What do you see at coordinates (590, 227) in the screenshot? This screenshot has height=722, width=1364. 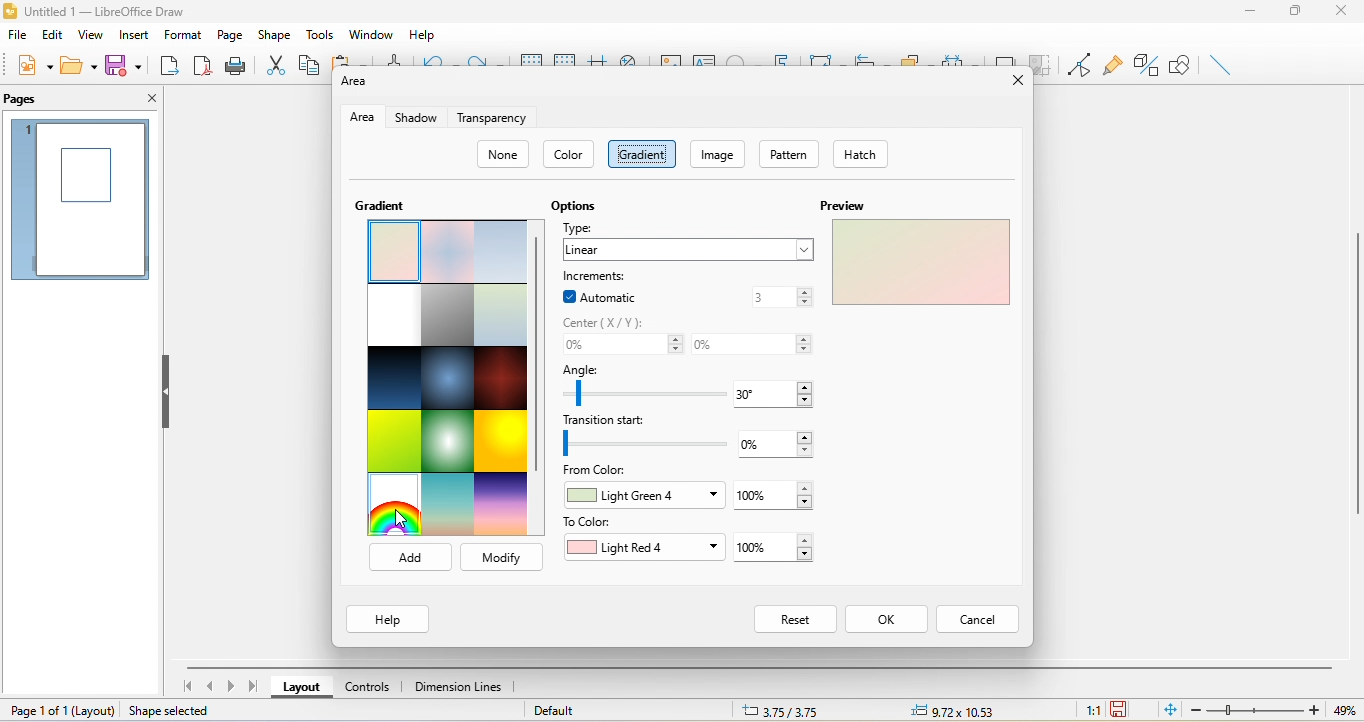 I see `type` at bounding box center [590, 227].